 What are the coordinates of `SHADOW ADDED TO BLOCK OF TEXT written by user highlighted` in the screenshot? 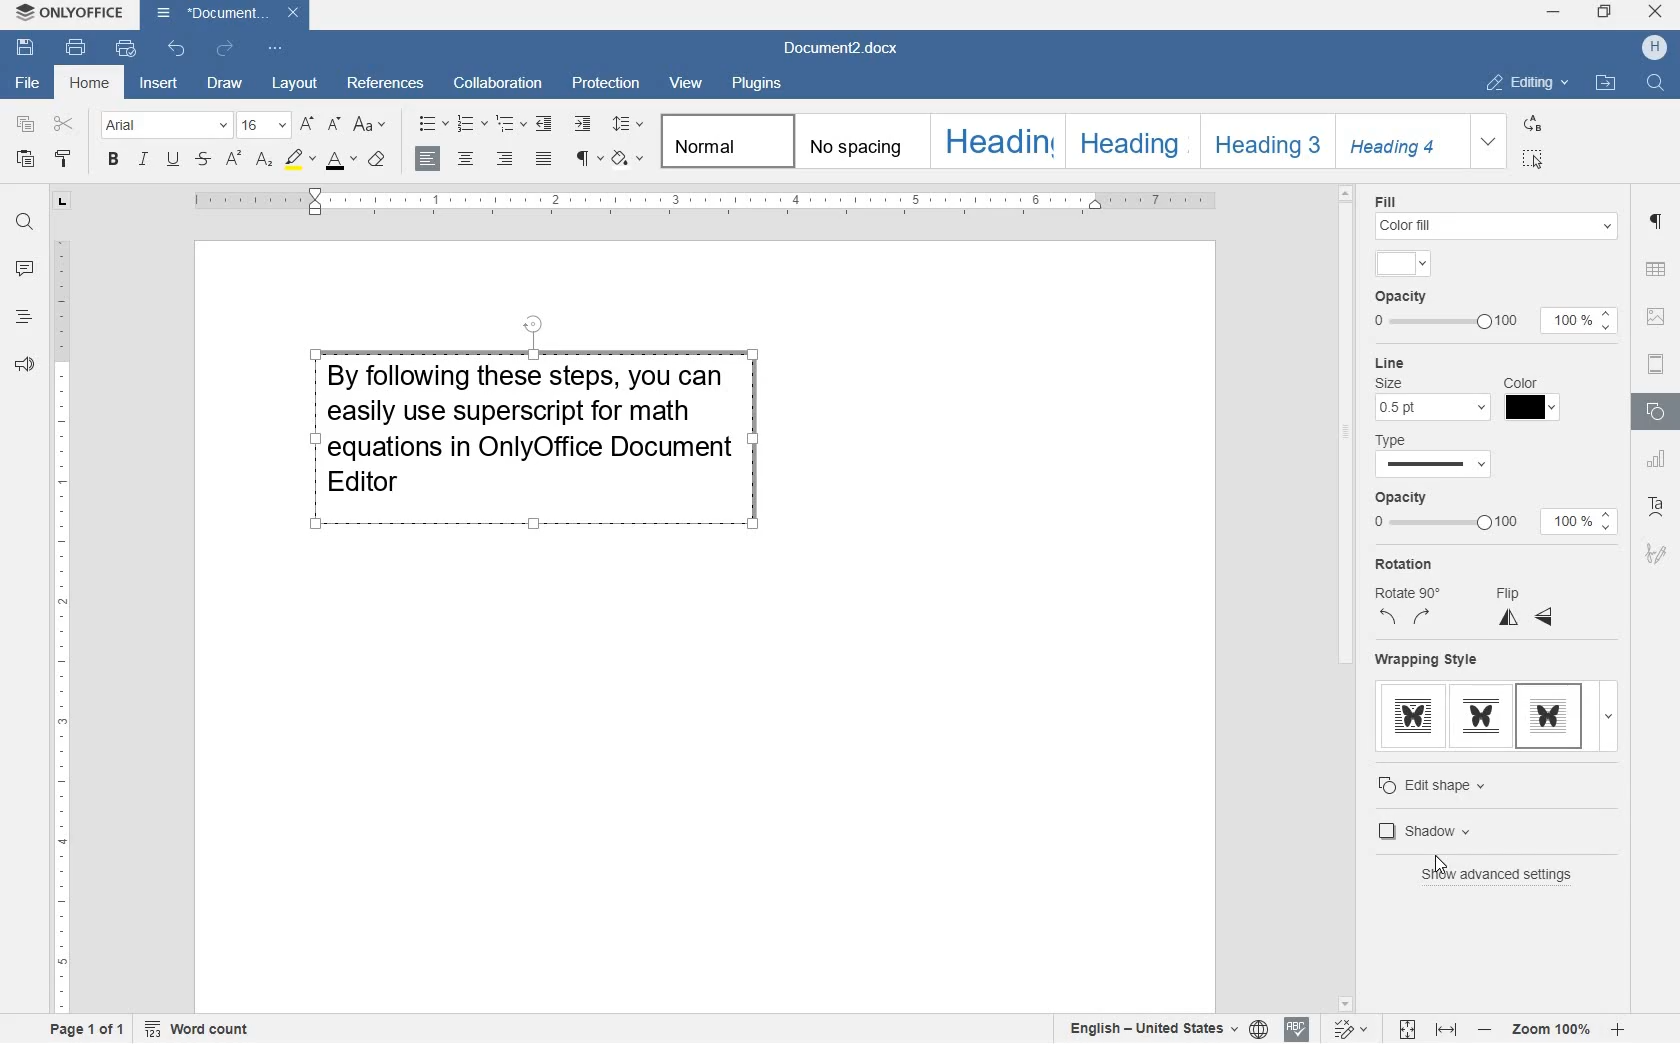 It's located at (533, 433).